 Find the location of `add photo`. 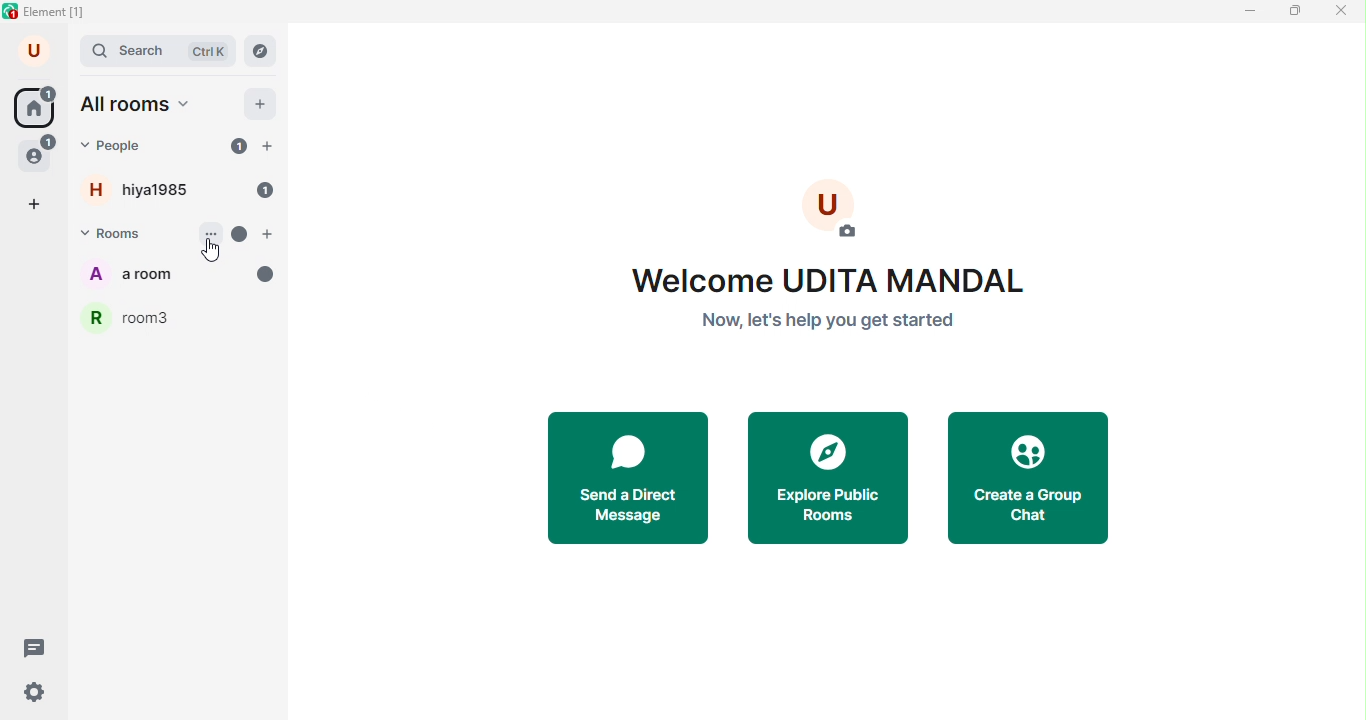

add photo is located at coordinates (837, 213).